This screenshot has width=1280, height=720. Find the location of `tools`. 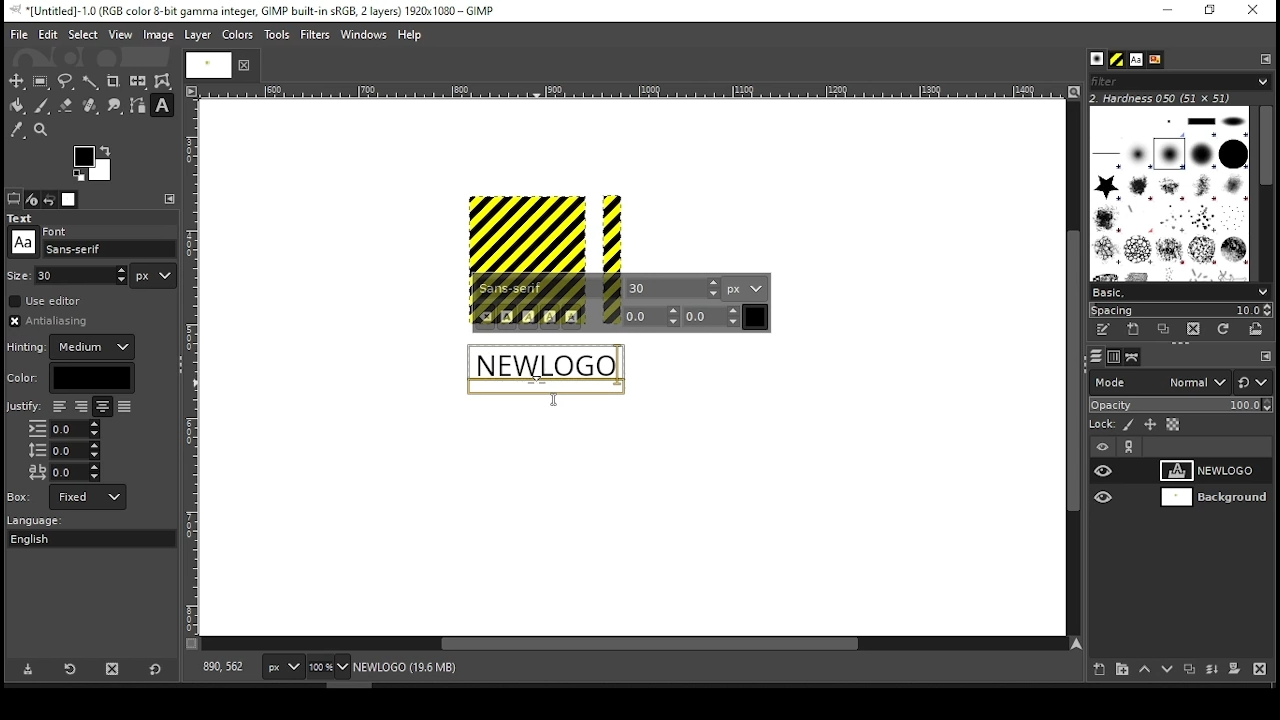

tools is located at coordinates (279, 36).